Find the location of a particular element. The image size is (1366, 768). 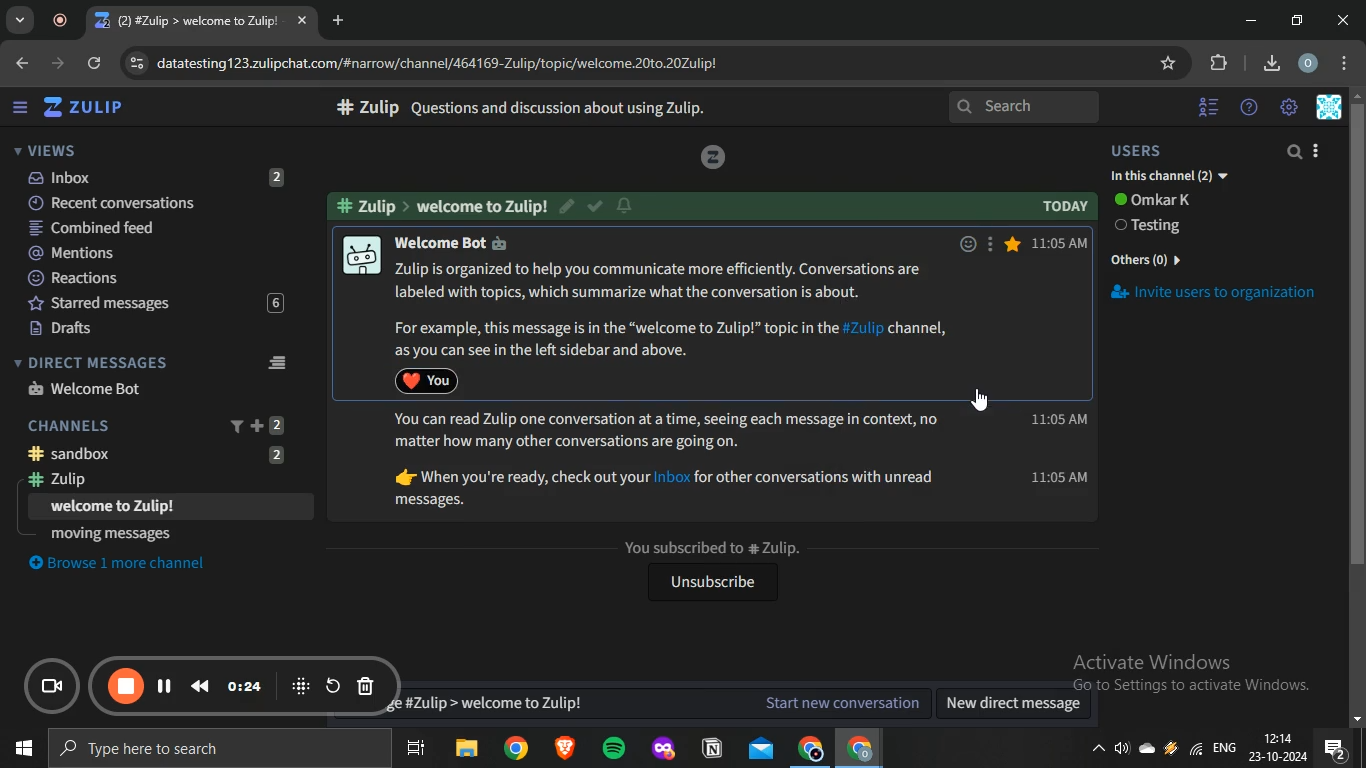

close is located at coordinates (1346, 20).